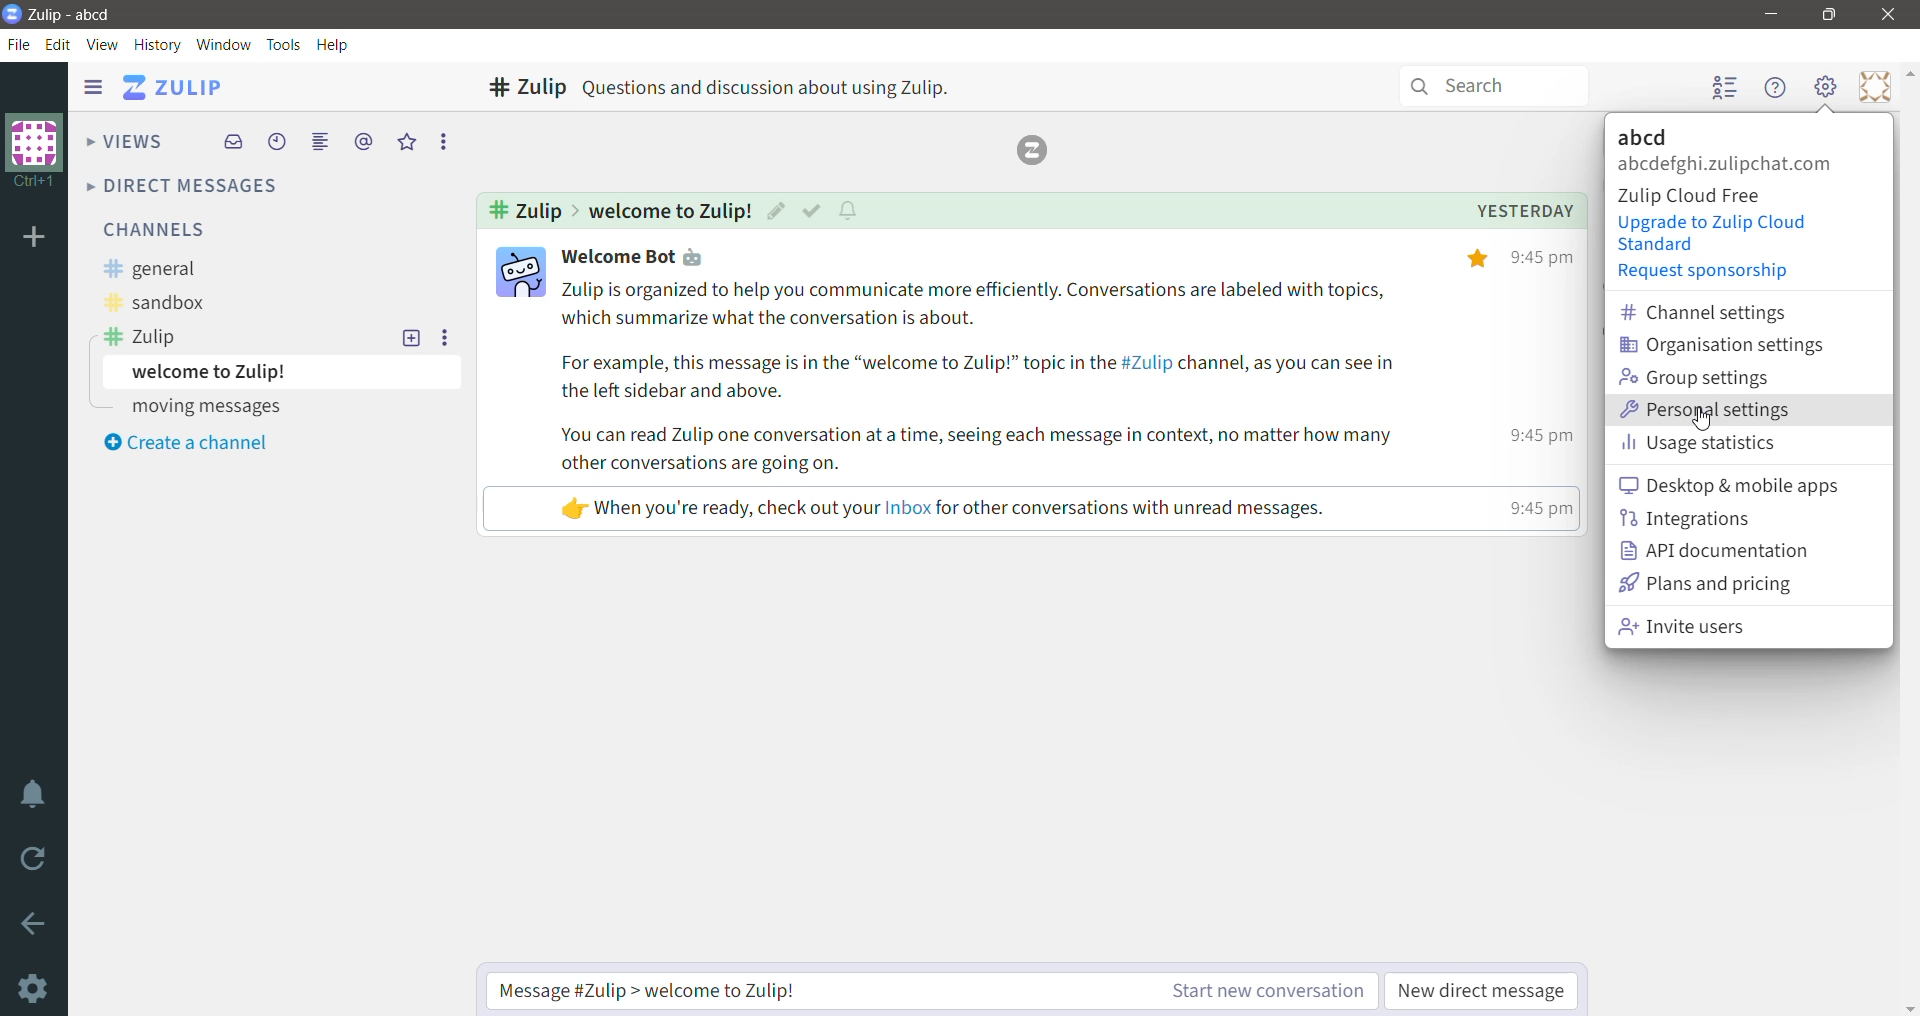 The height and width of the screenshot is (1016, 1920). Describe the element at coordinates (152, 229) in the screenshot. I see `Channels` at that location.